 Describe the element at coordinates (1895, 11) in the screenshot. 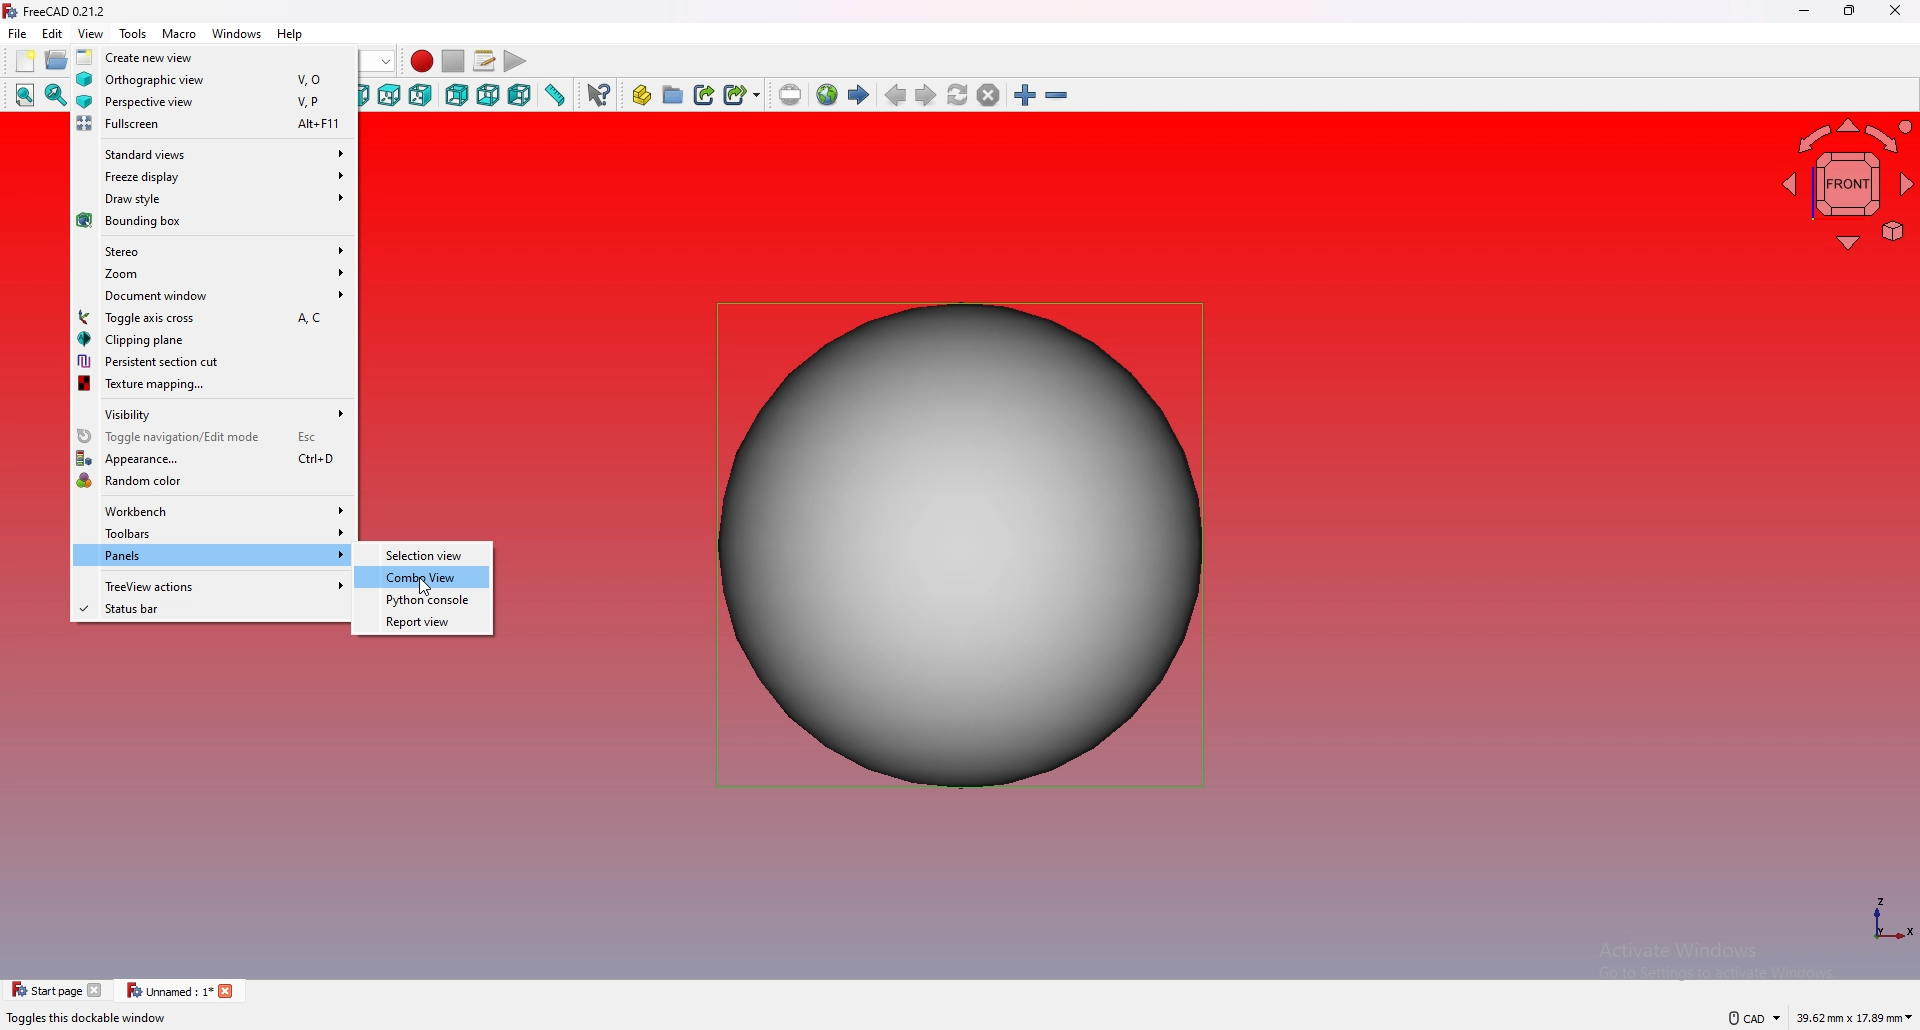

I see `close` at that location.